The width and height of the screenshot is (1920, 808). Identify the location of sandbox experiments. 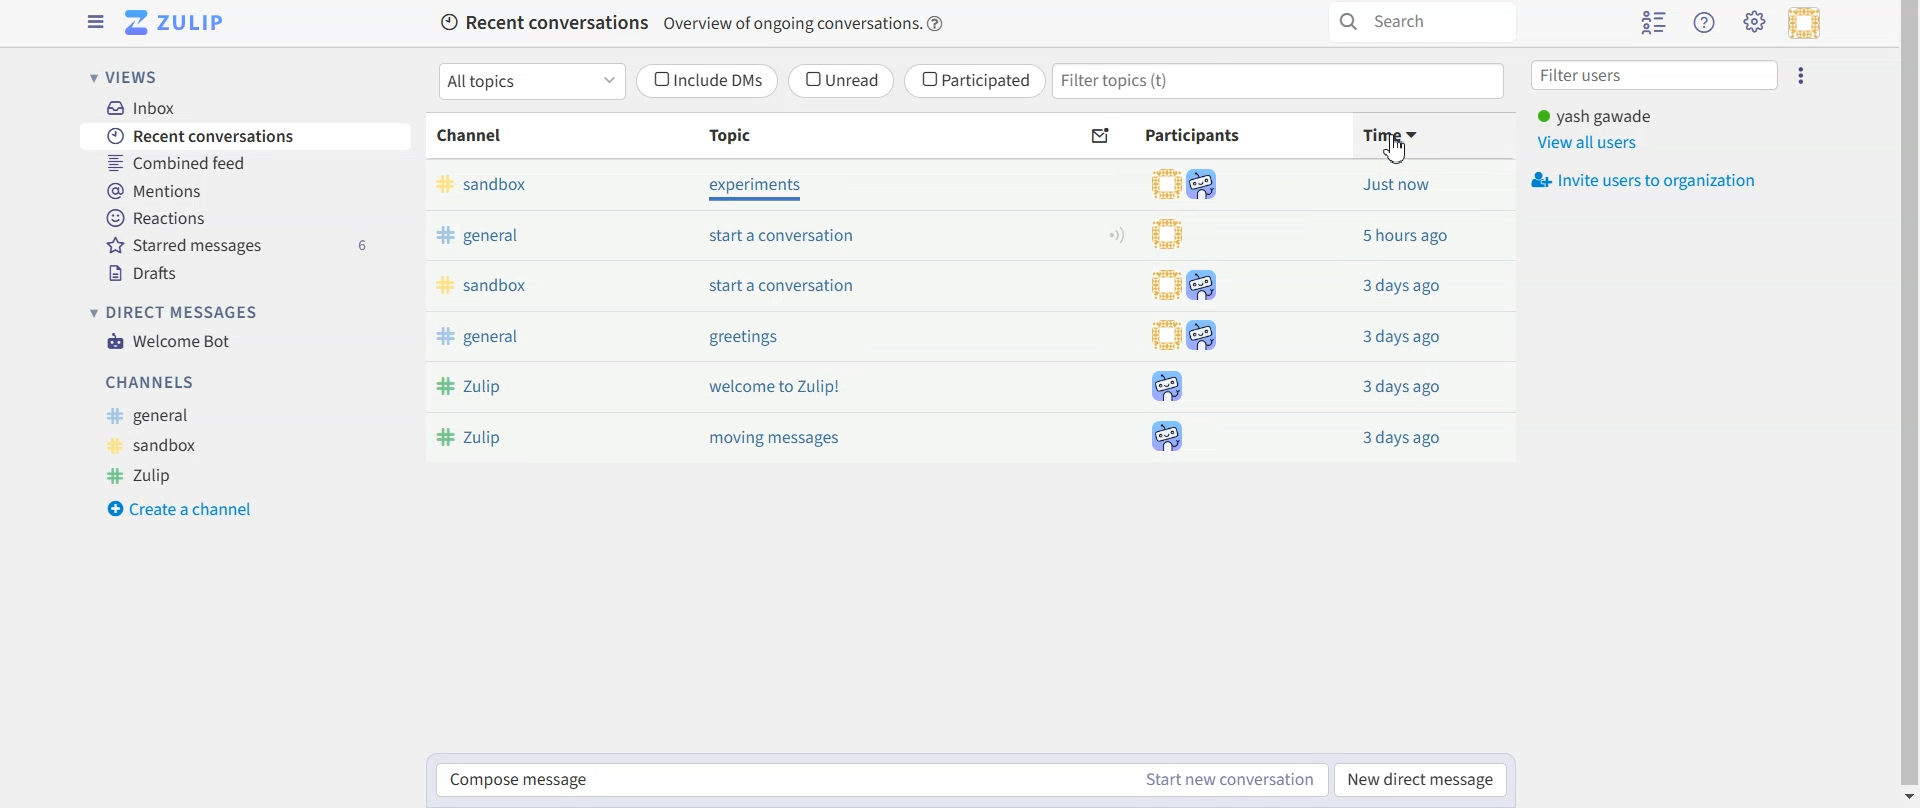
(720, 186).